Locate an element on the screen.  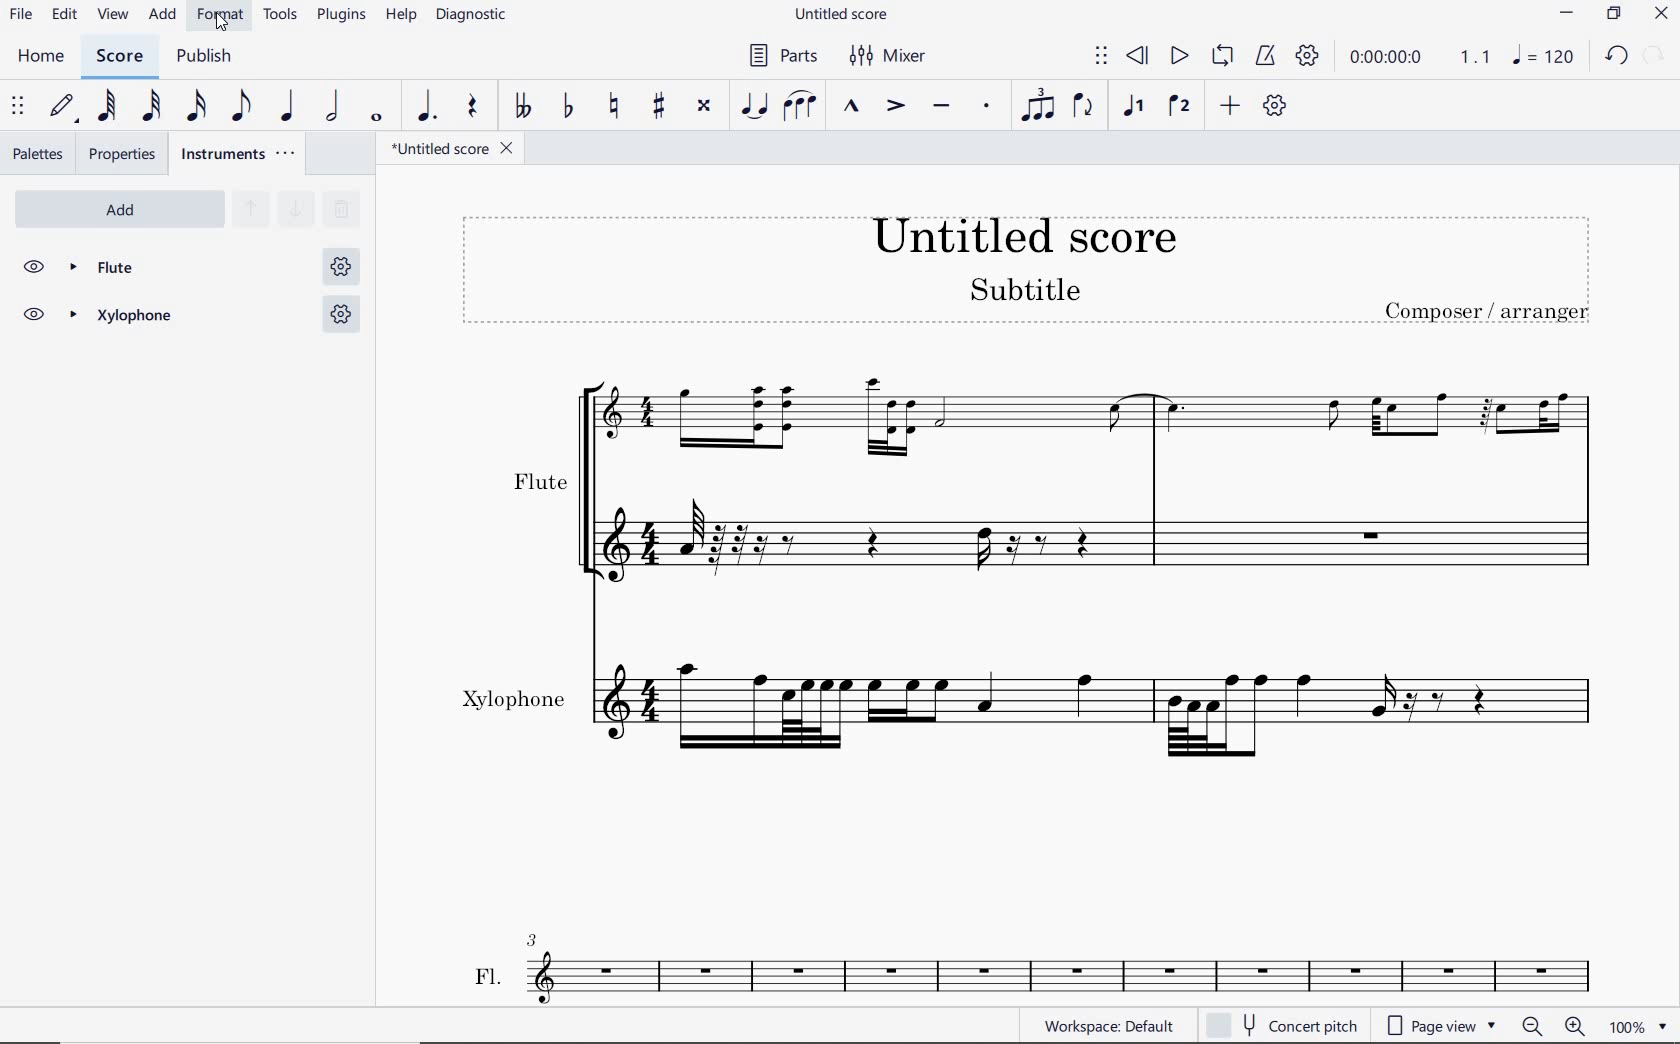
STACCATO is located at coordinates (986, 105).